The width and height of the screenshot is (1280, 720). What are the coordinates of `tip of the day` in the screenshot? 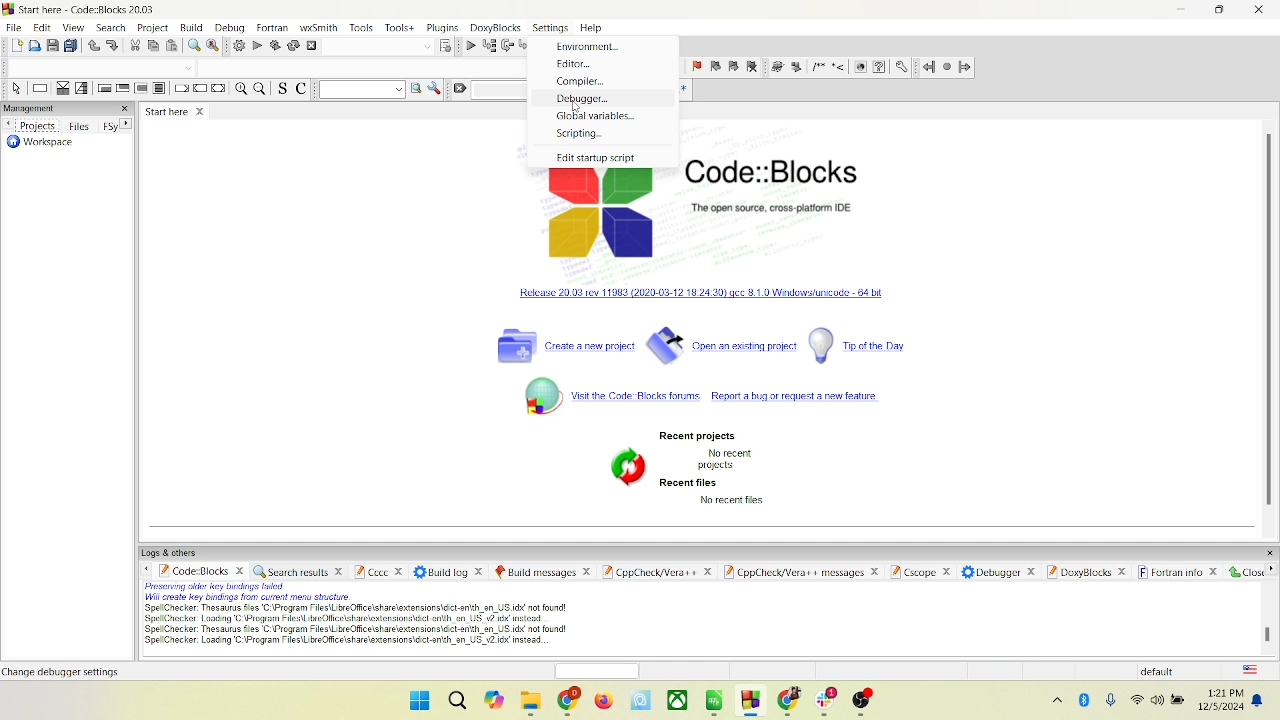 It's located at (856, 346).